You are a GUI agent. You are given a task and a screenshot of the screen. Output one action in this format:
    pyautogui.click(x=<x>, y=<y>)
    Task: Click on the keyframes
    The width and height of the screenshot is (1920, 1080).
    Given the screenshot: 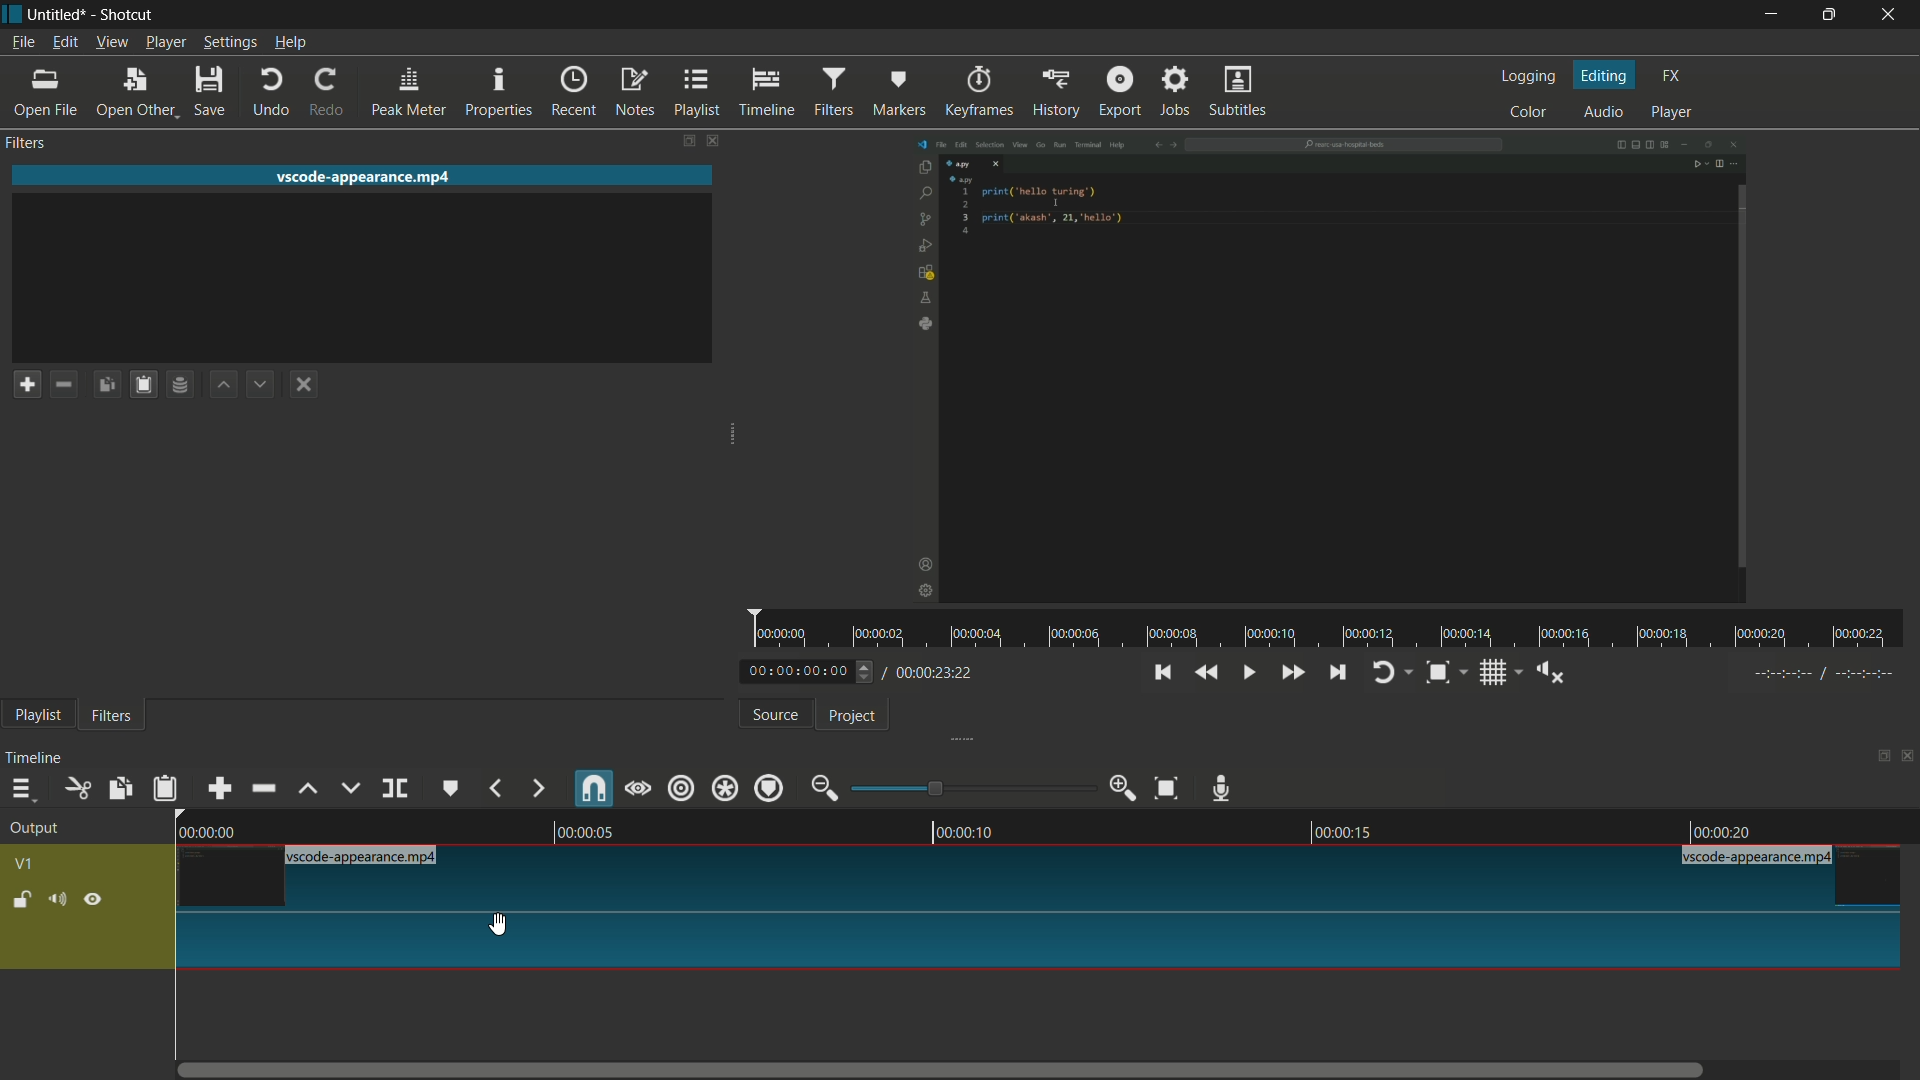 What is the action you would take?
    pyautogui.click(x=980, y=92)
    